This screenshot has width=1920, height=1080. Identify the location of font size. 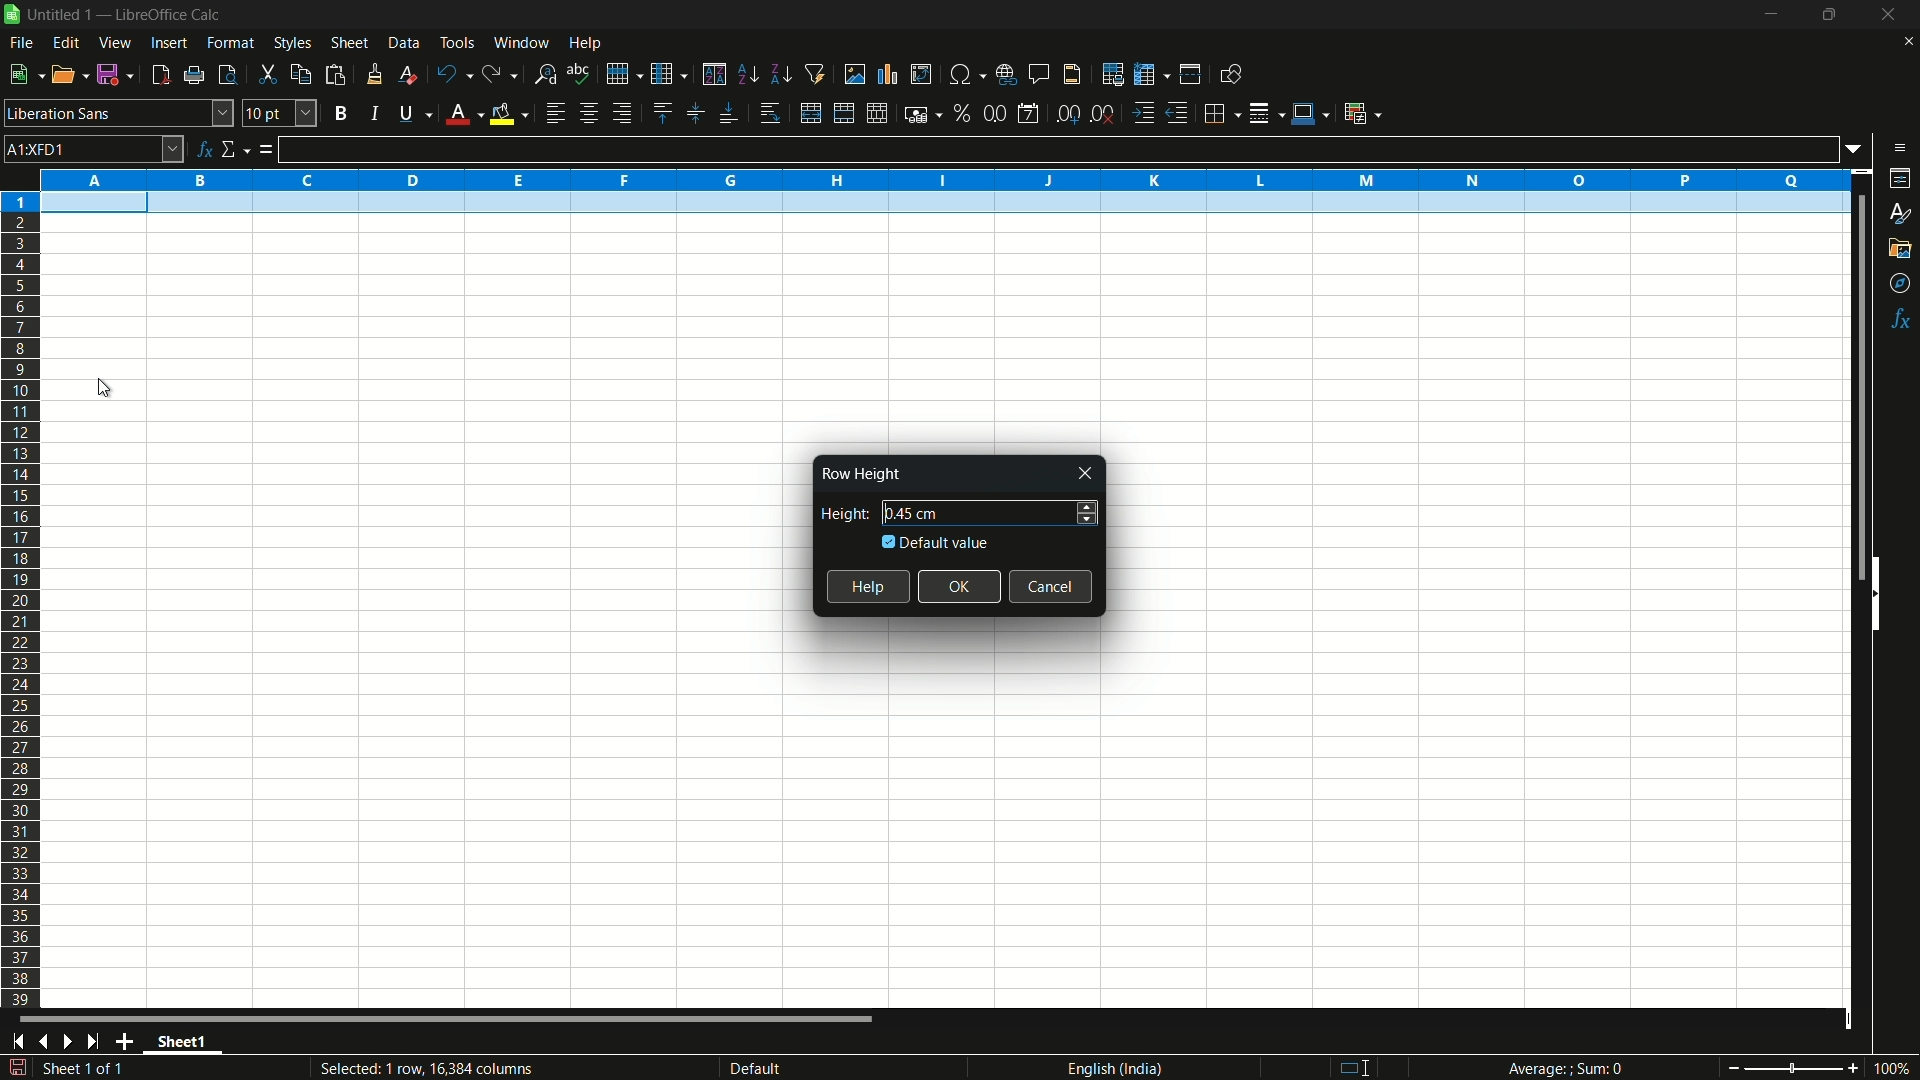
(280, 113).